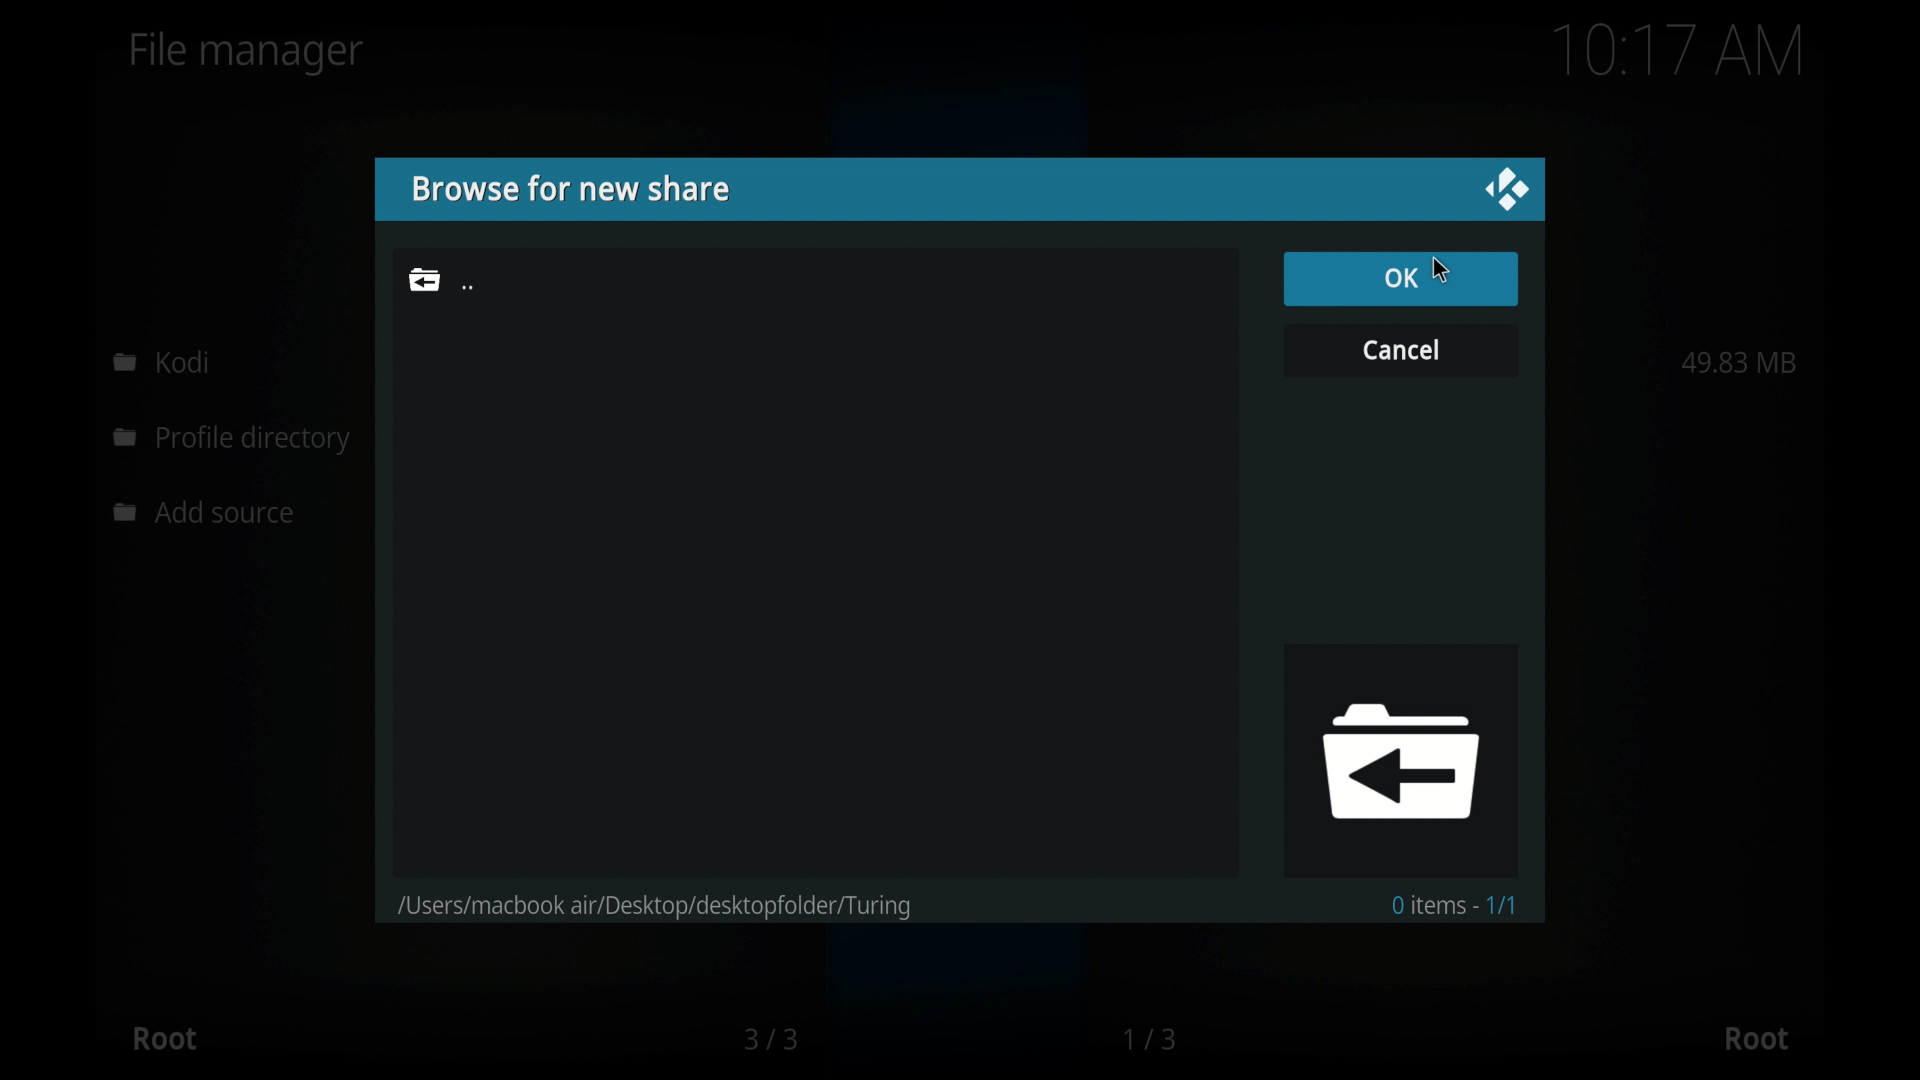 The image size is (1920, 1080). I want to click on cursor, so click(1441, 269).